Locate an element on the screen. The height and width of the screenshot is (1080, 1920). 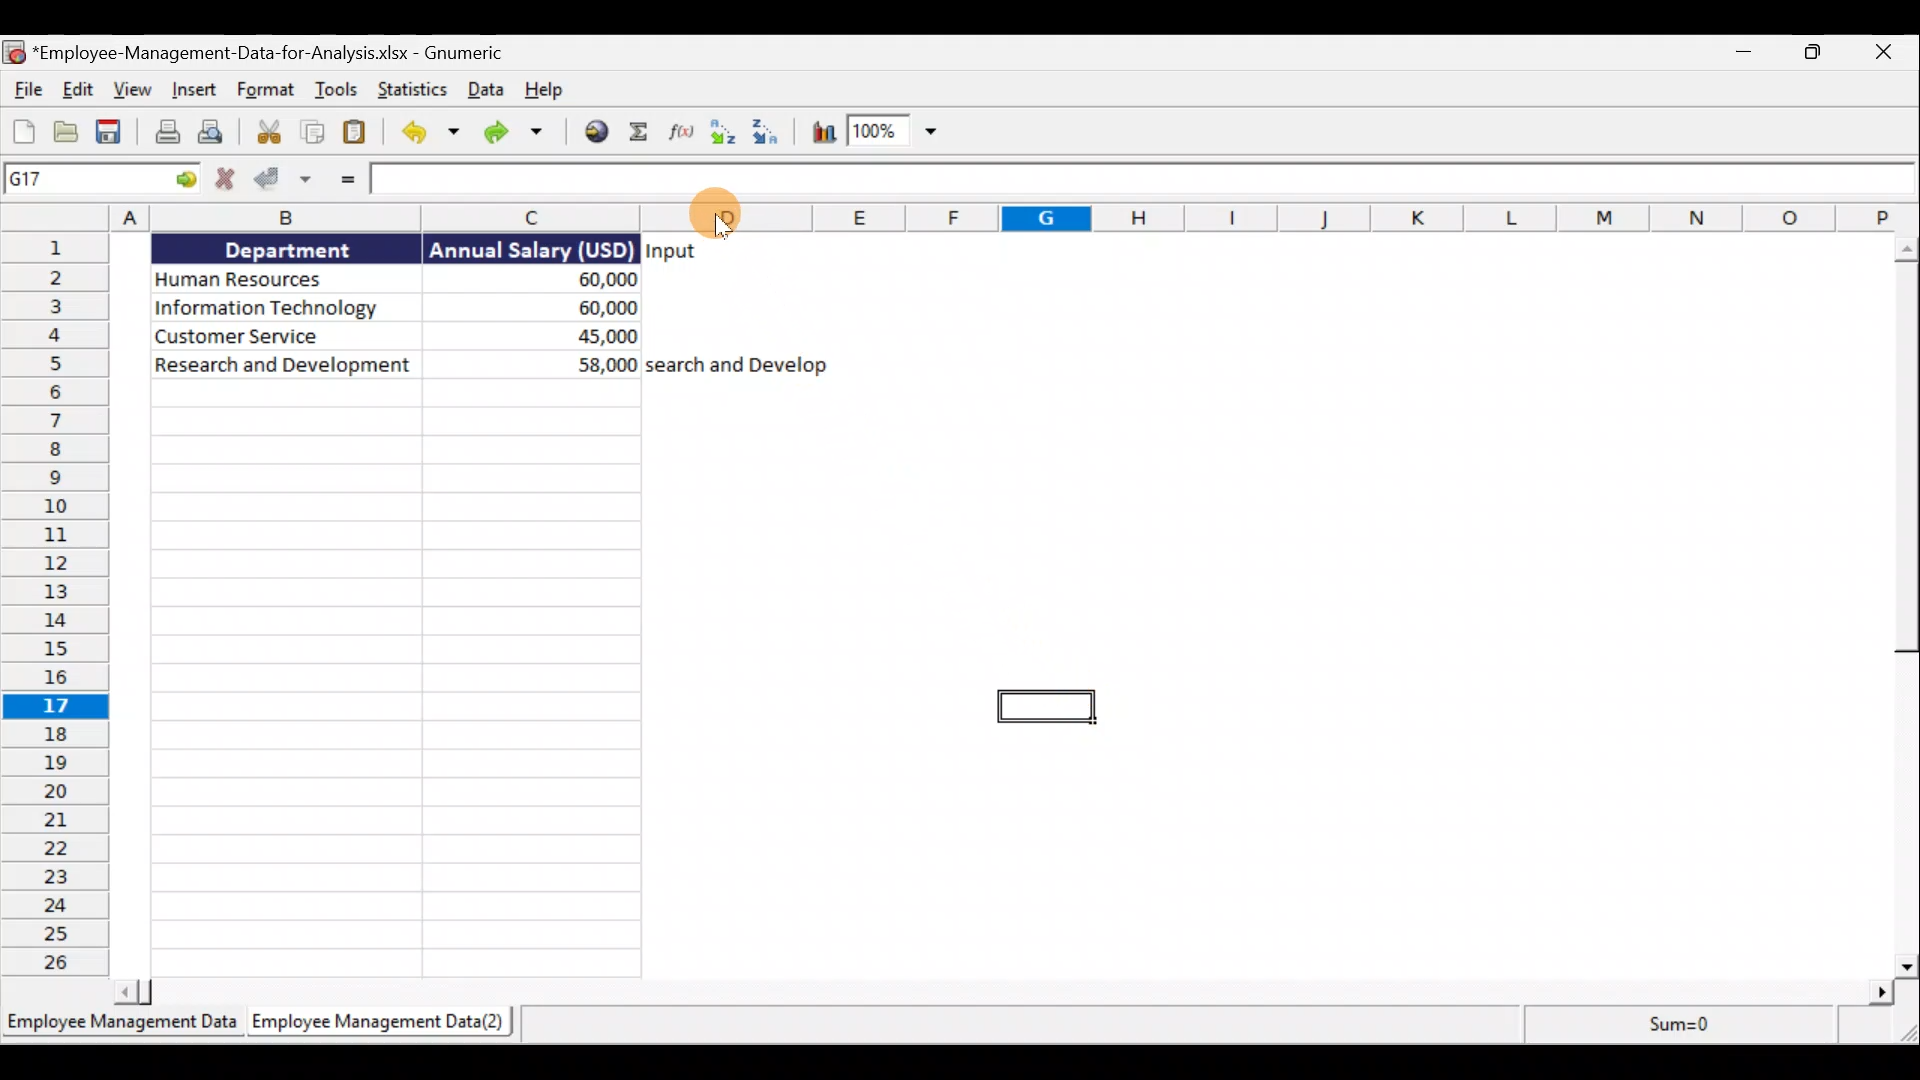
Annual salary (USD) column is located at coordinates (529, 603).